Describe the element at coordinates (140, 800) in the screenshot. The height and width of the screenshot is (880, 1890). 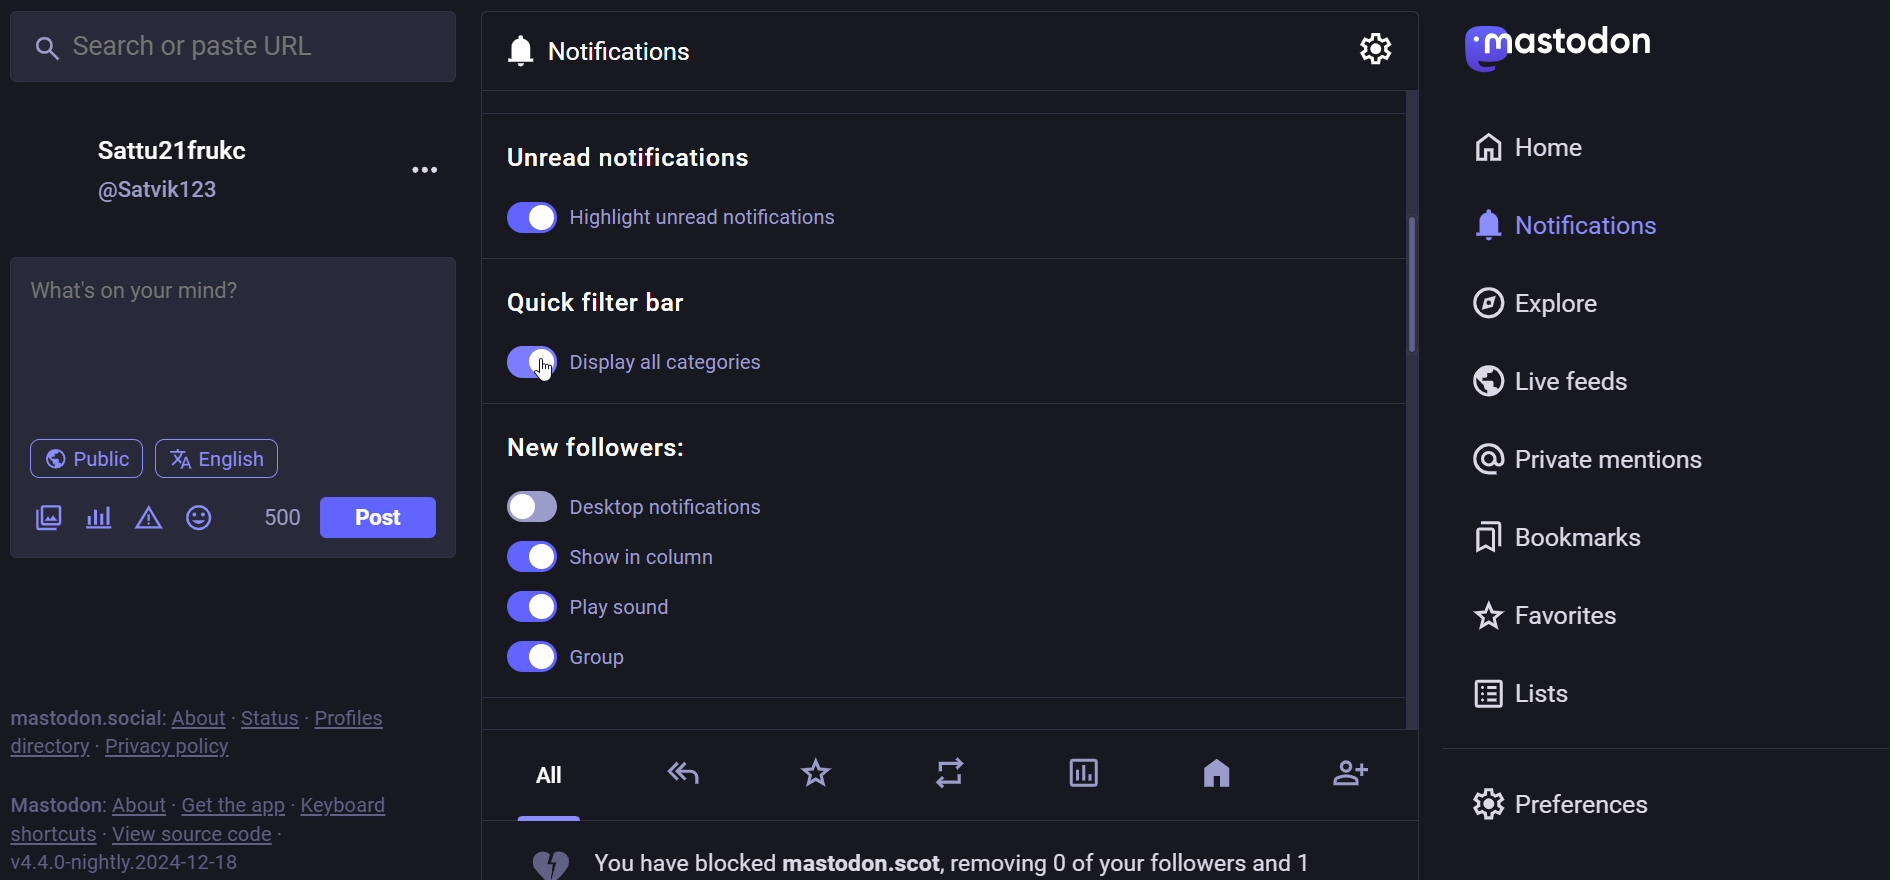
I see `about` at that location.